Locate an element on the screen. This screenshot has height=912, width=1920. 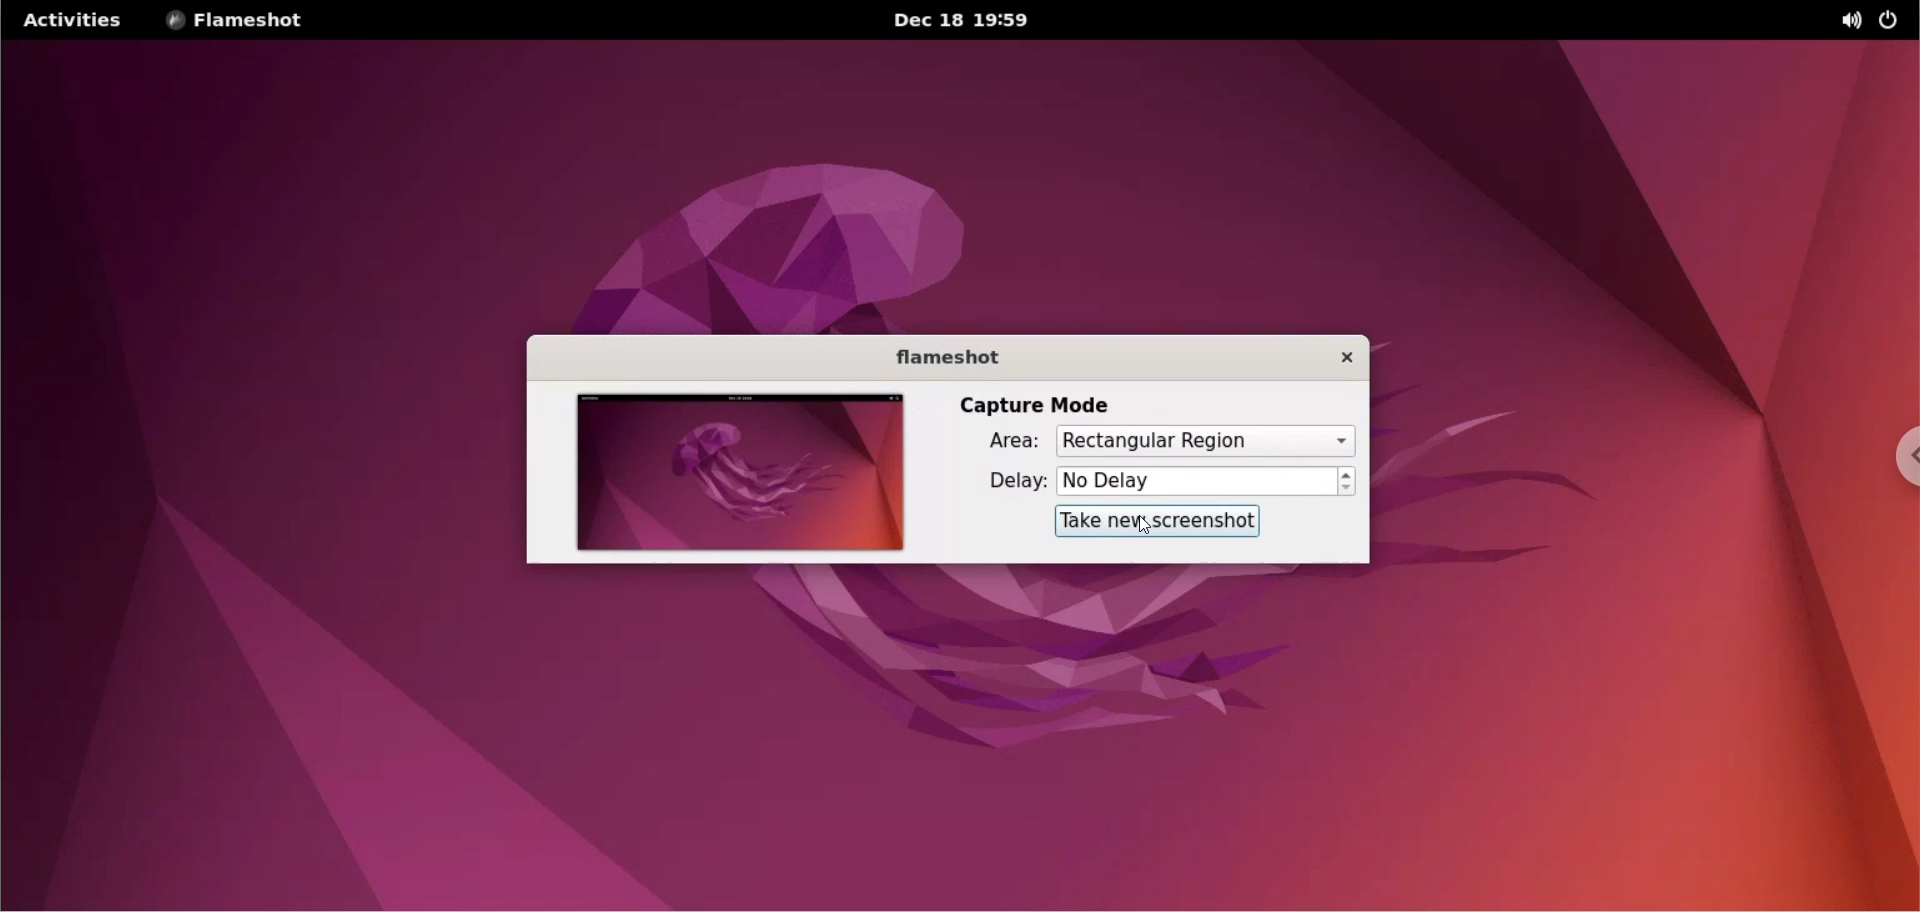
area label is located at coordinates (994, 442).